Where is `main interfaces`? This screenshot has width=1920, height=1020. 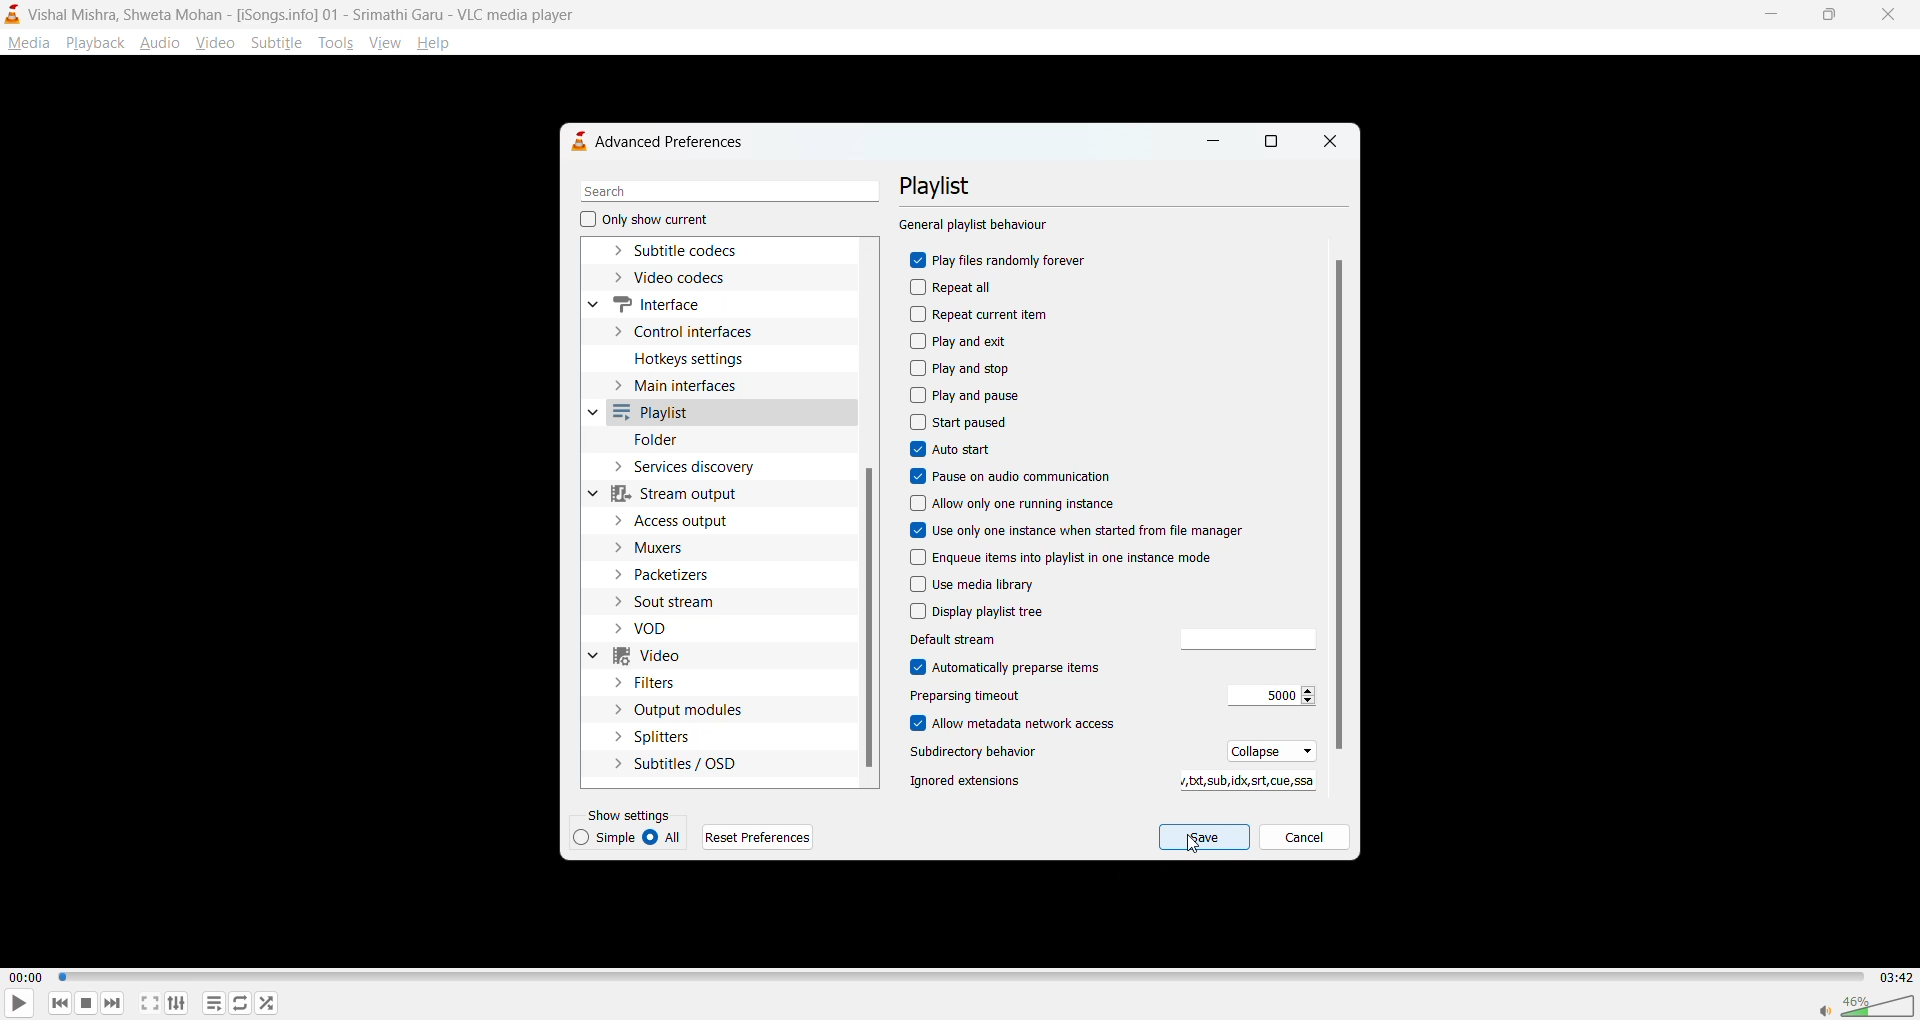
main interfaces is located at coordinates (695, 389).